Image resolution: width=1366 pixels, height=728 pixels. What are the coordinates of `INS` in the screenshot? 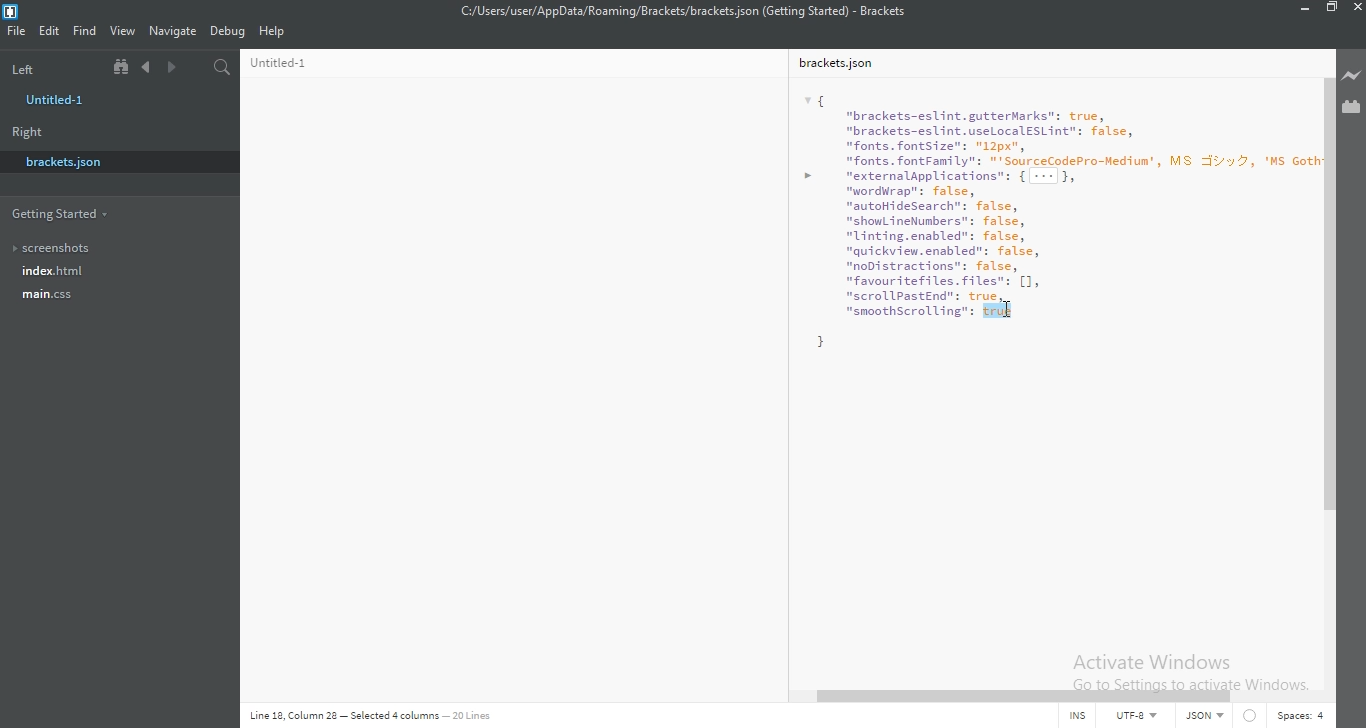 It's located at (1073, 717).